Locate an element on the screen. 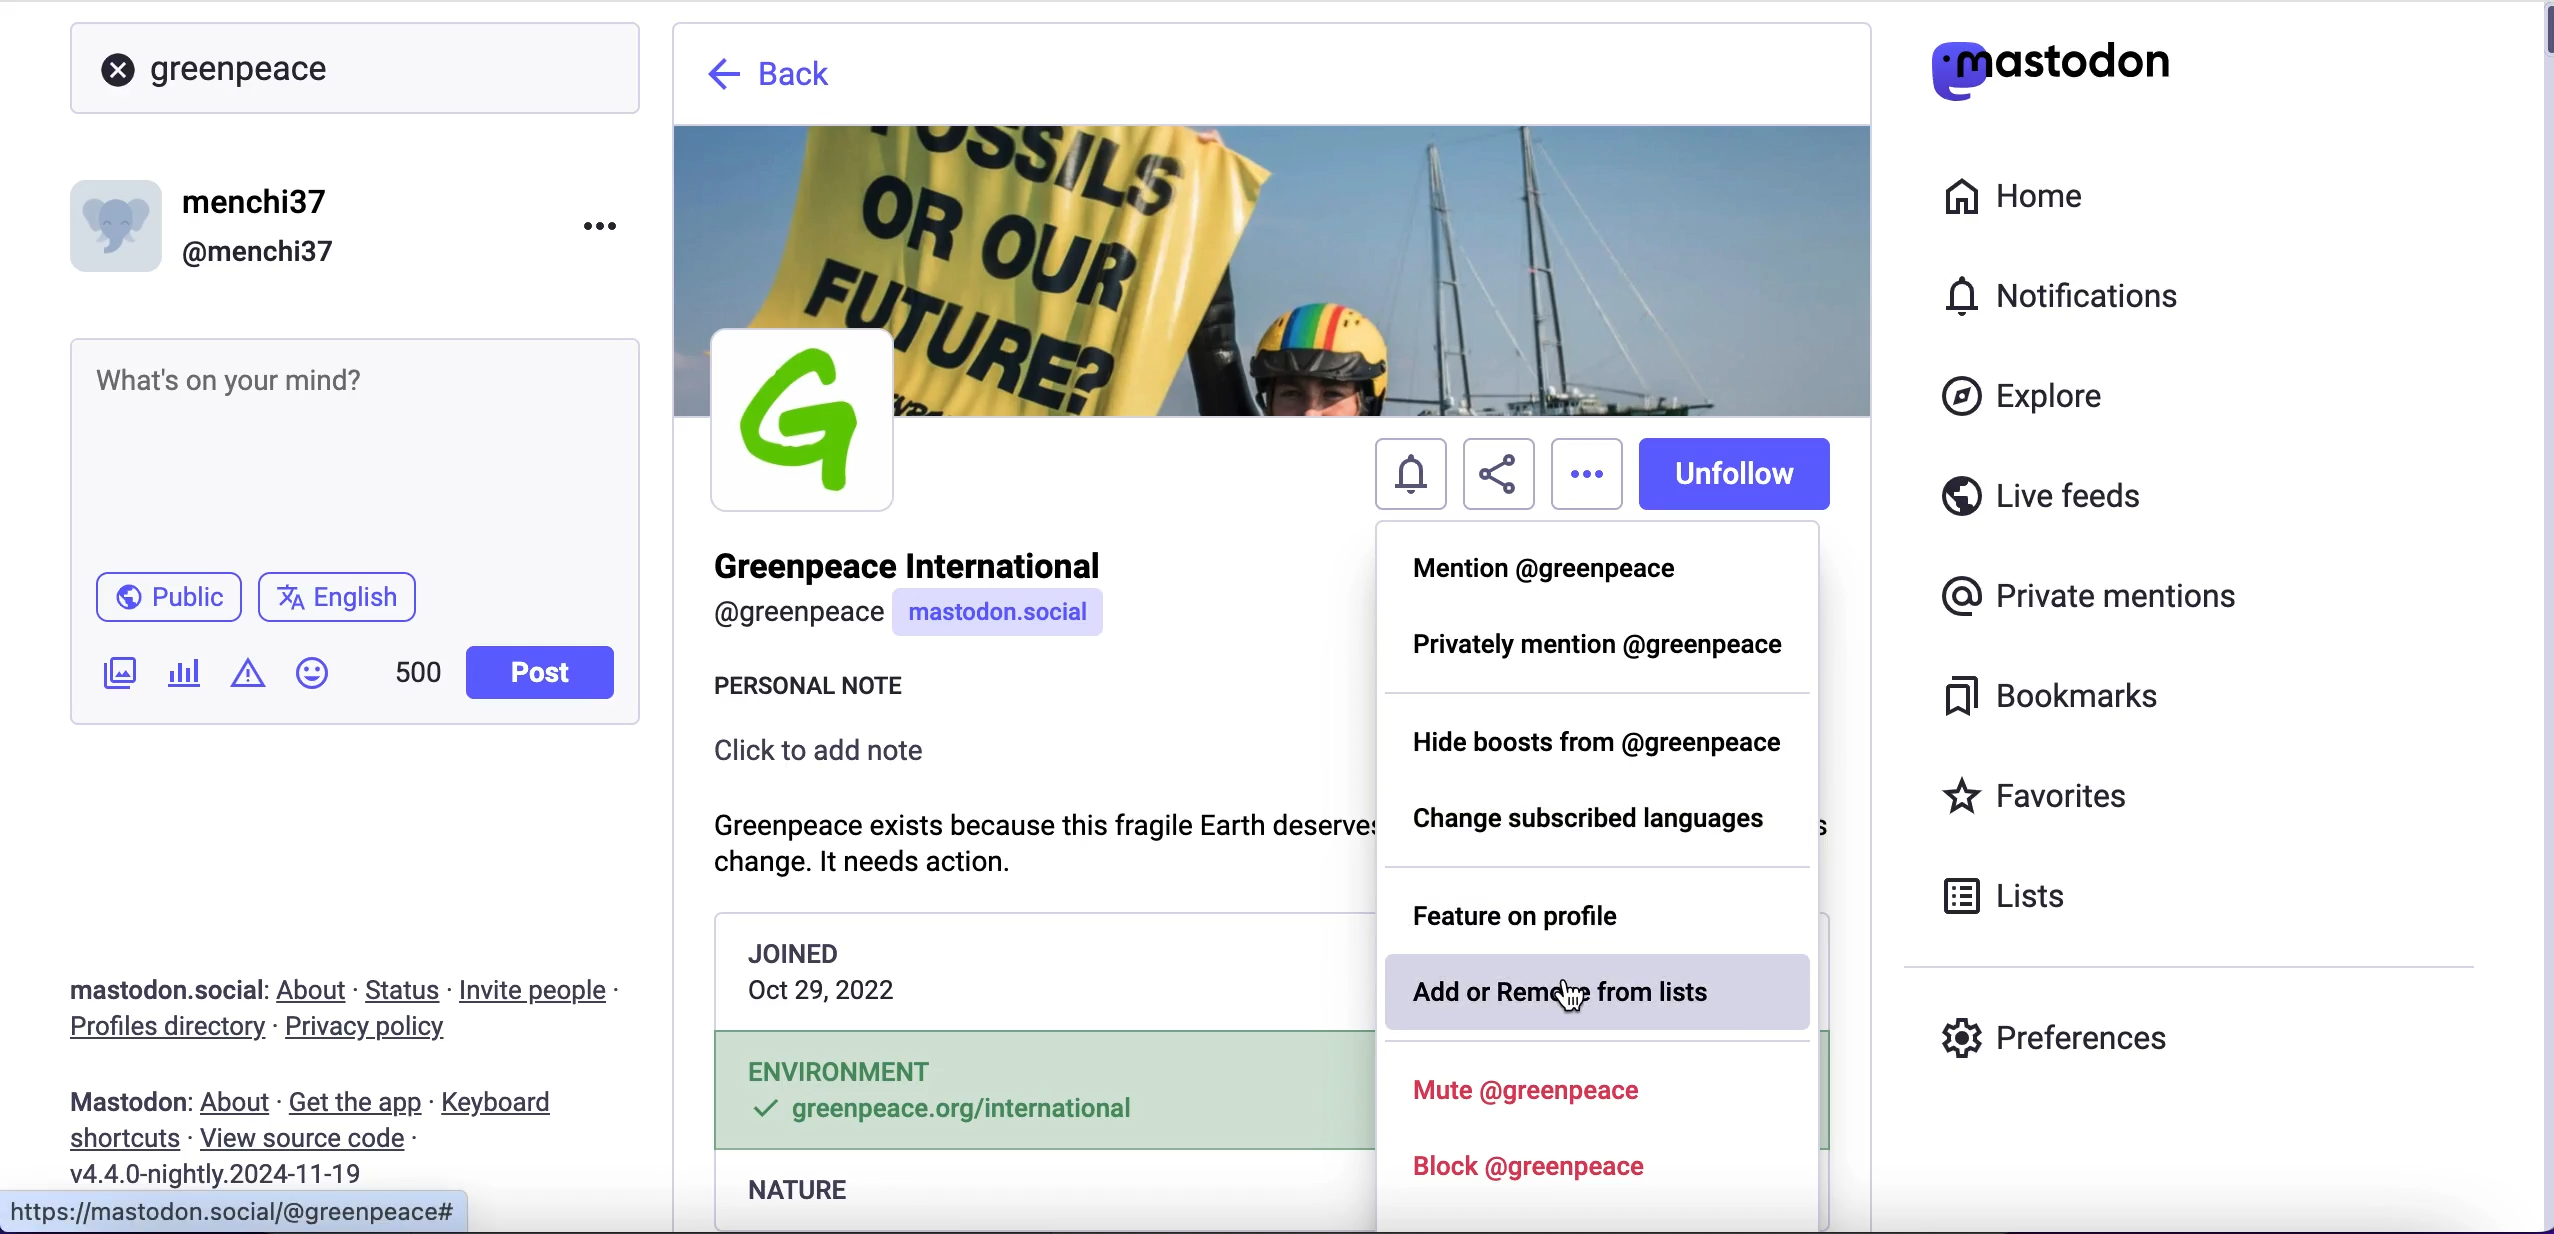 This screenshot has height=1234, width=2554. characters is located at coordinates (418, 676).